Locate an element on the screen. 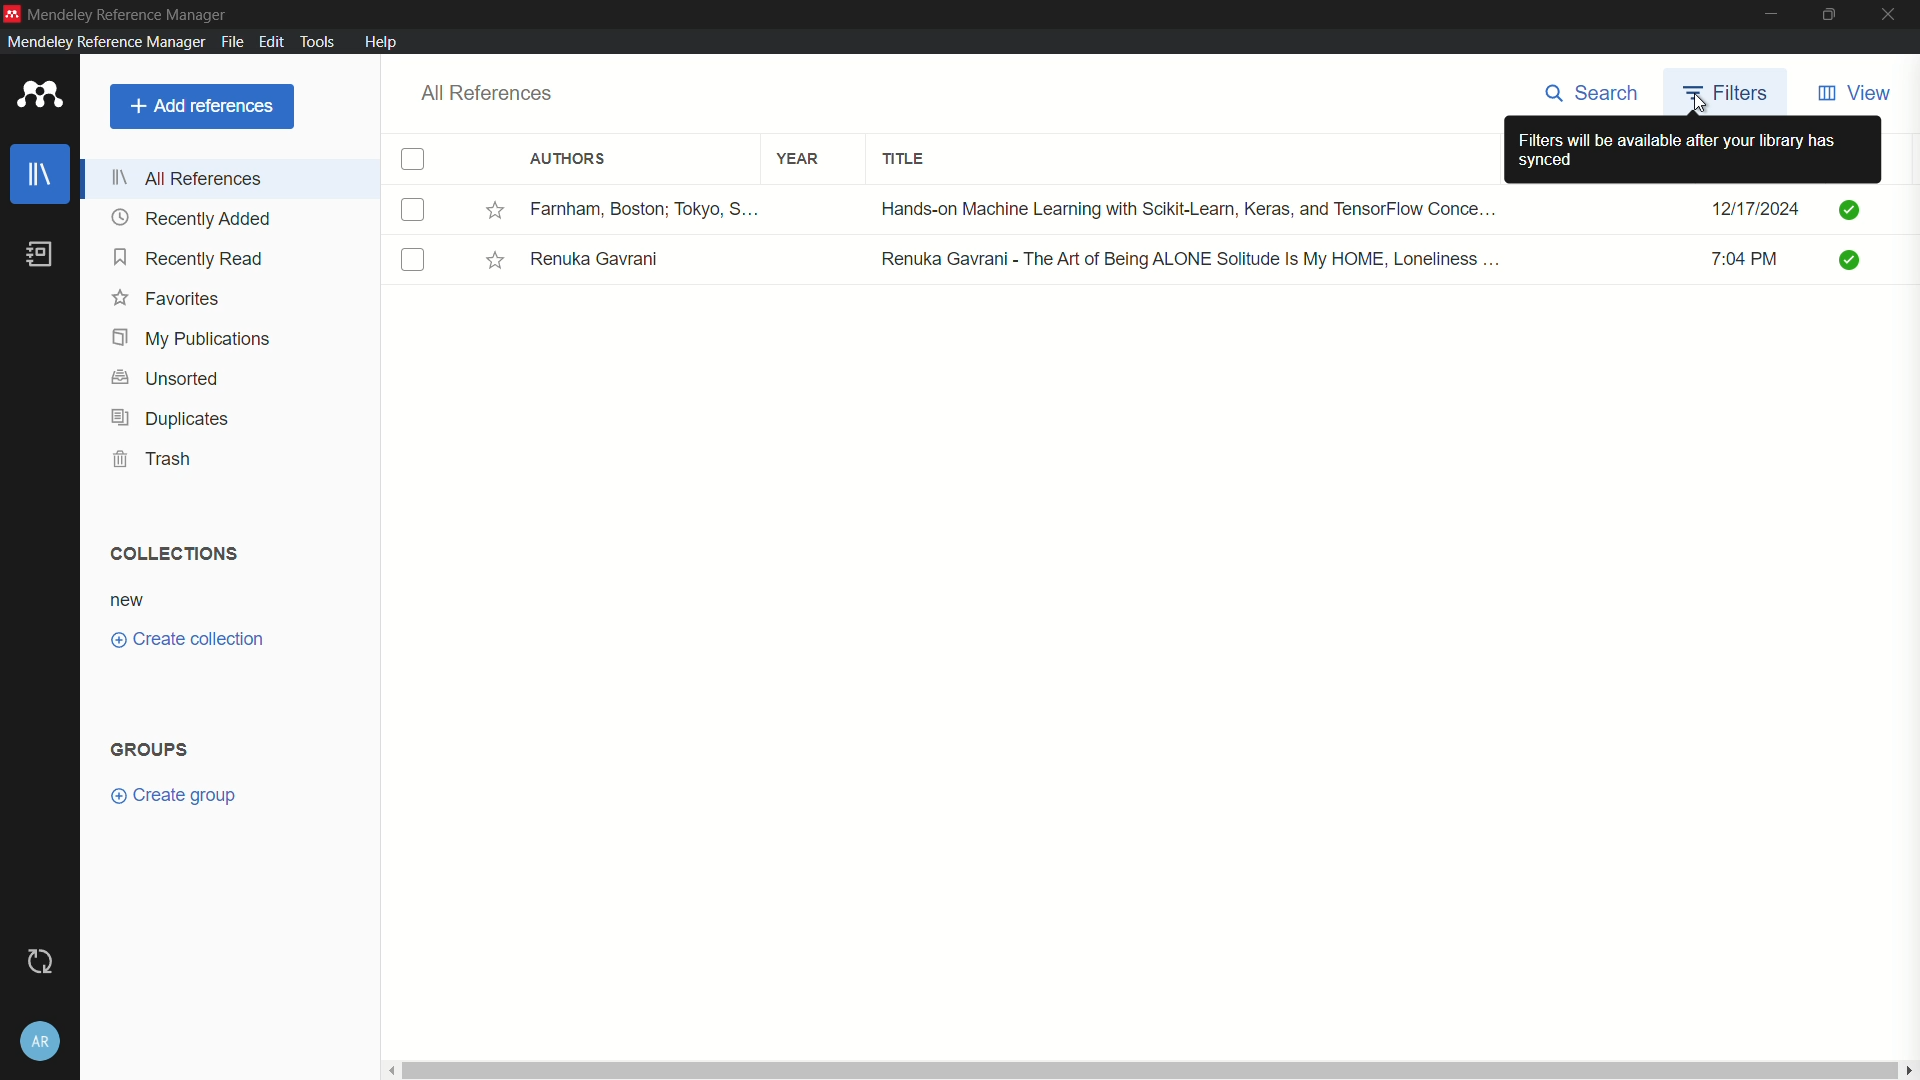 This screenshot has width=1920, height=1080. close app is located at coordinates (1892, 15).